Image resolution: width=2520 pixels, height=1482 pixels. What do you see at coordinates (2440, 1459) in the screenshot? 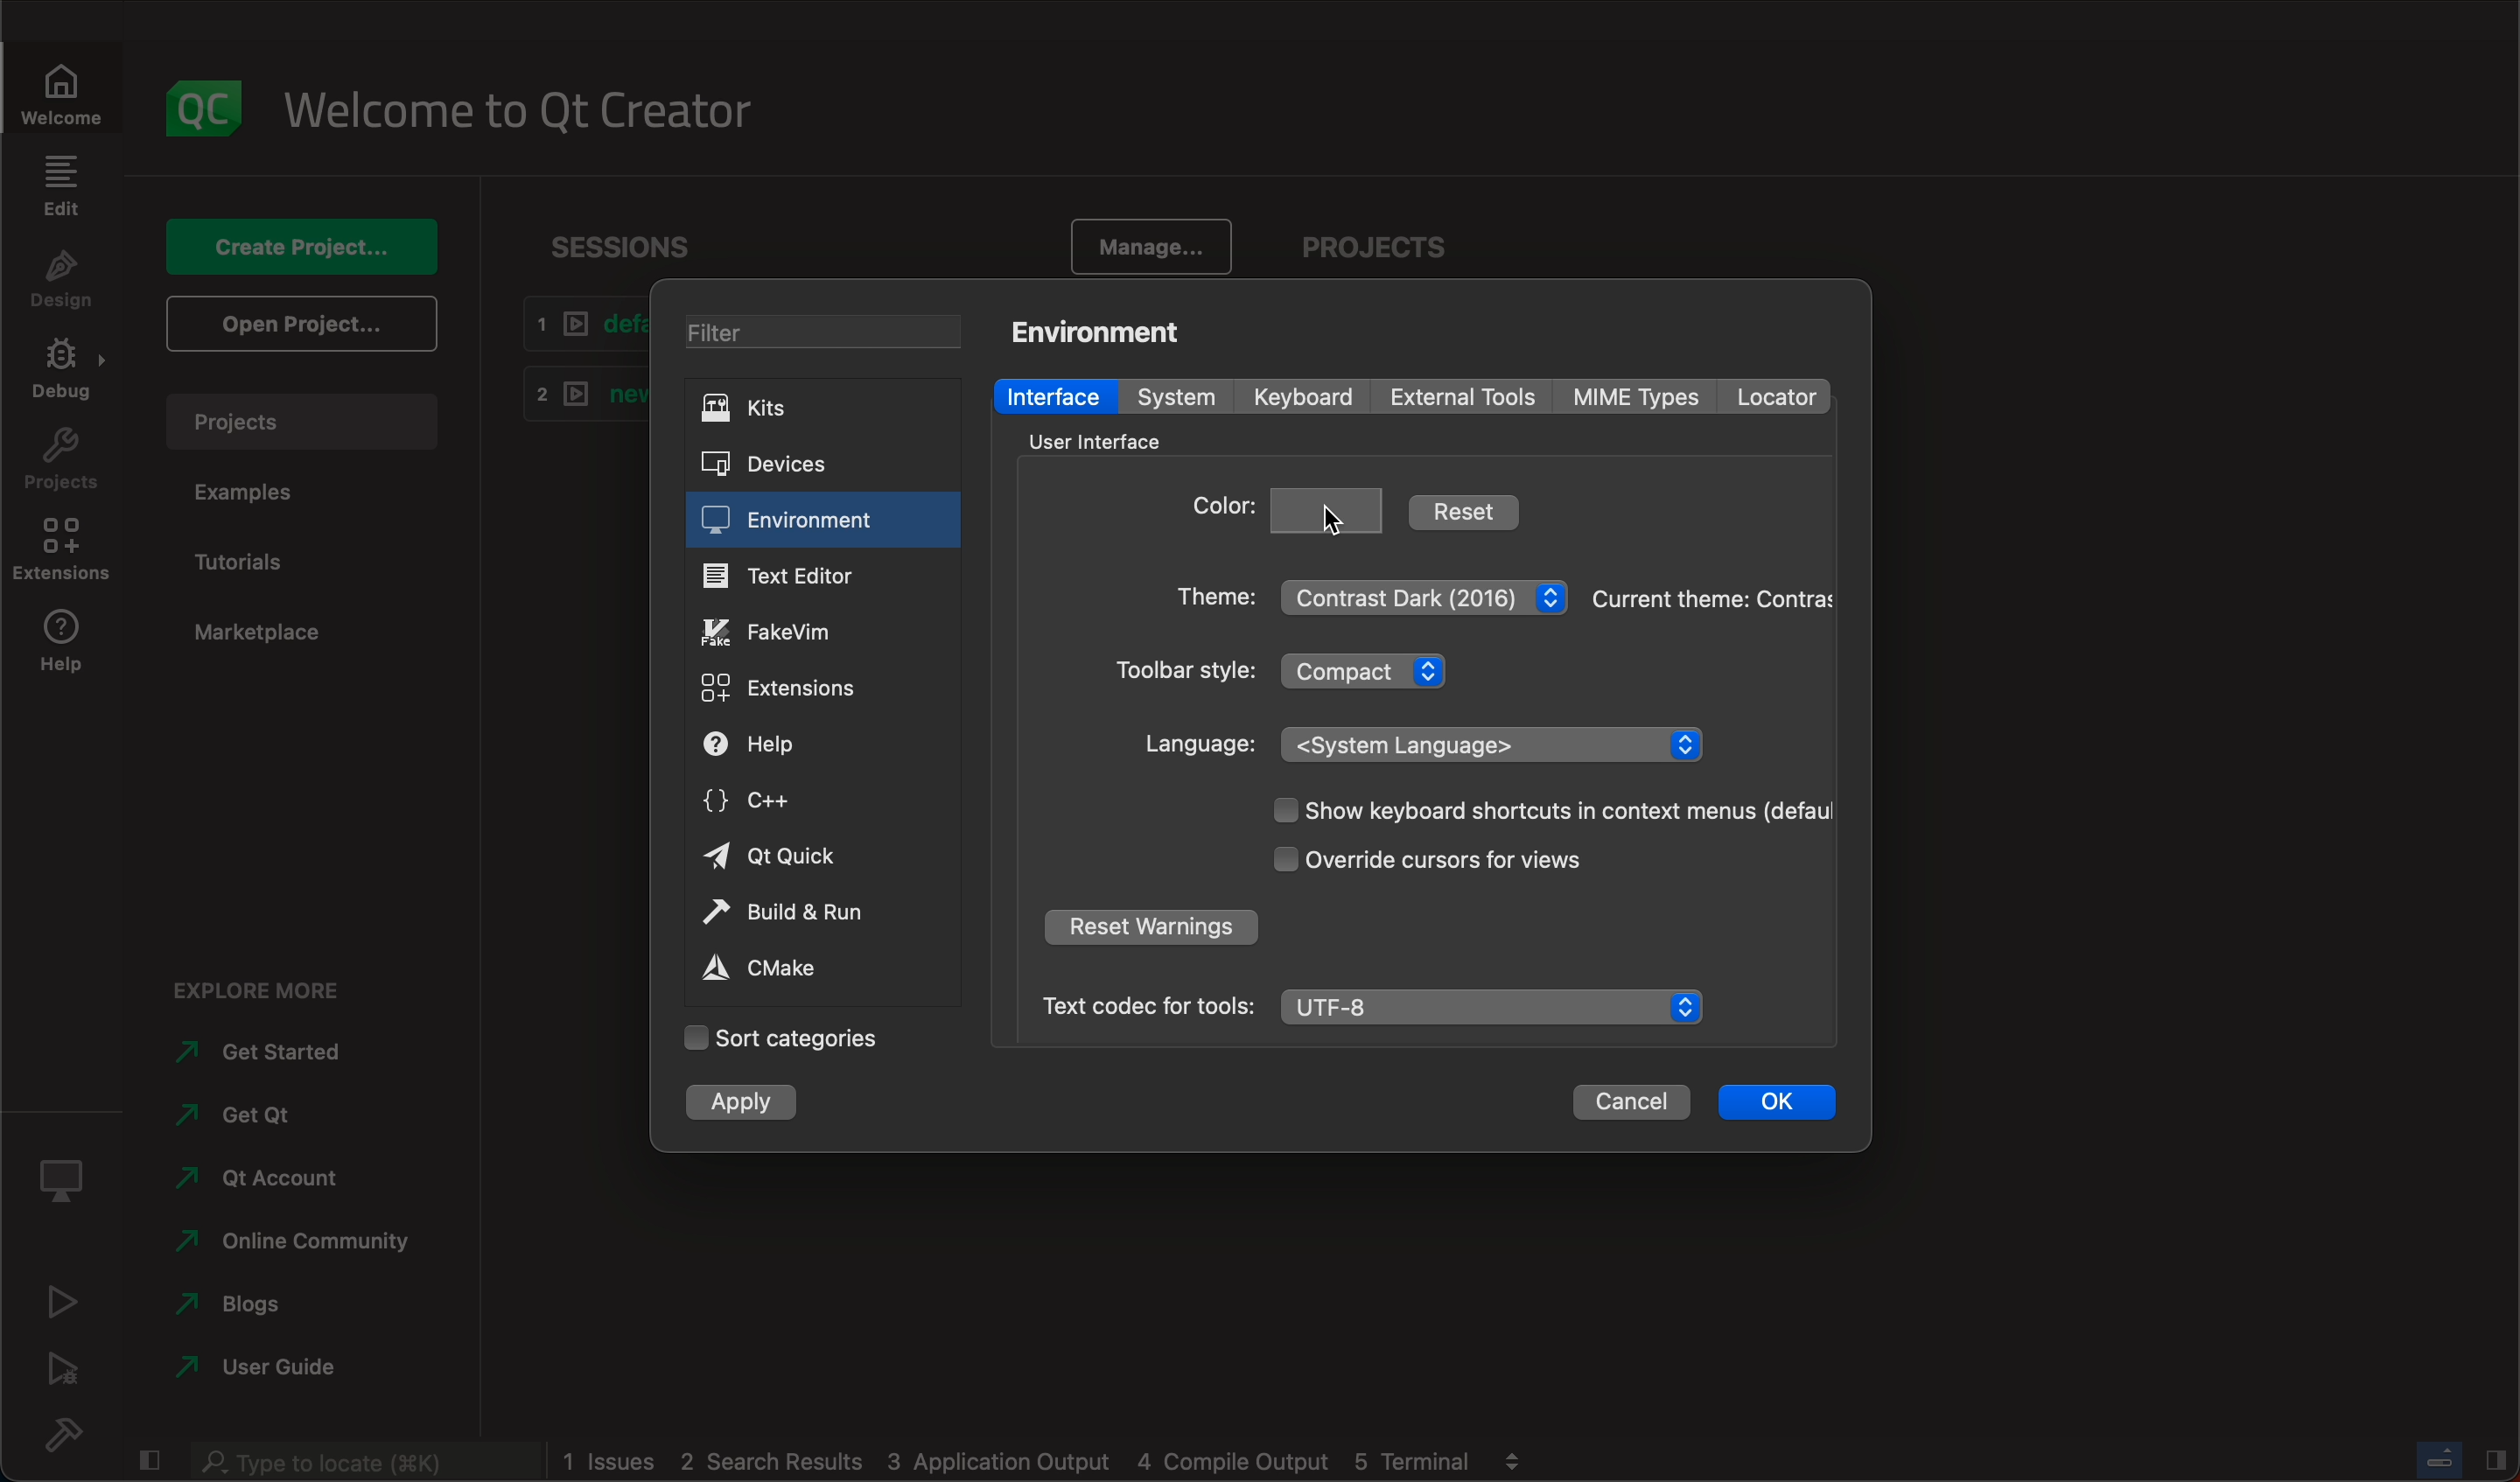
I see `Progress bar` at bounding box center [2440, 1459].